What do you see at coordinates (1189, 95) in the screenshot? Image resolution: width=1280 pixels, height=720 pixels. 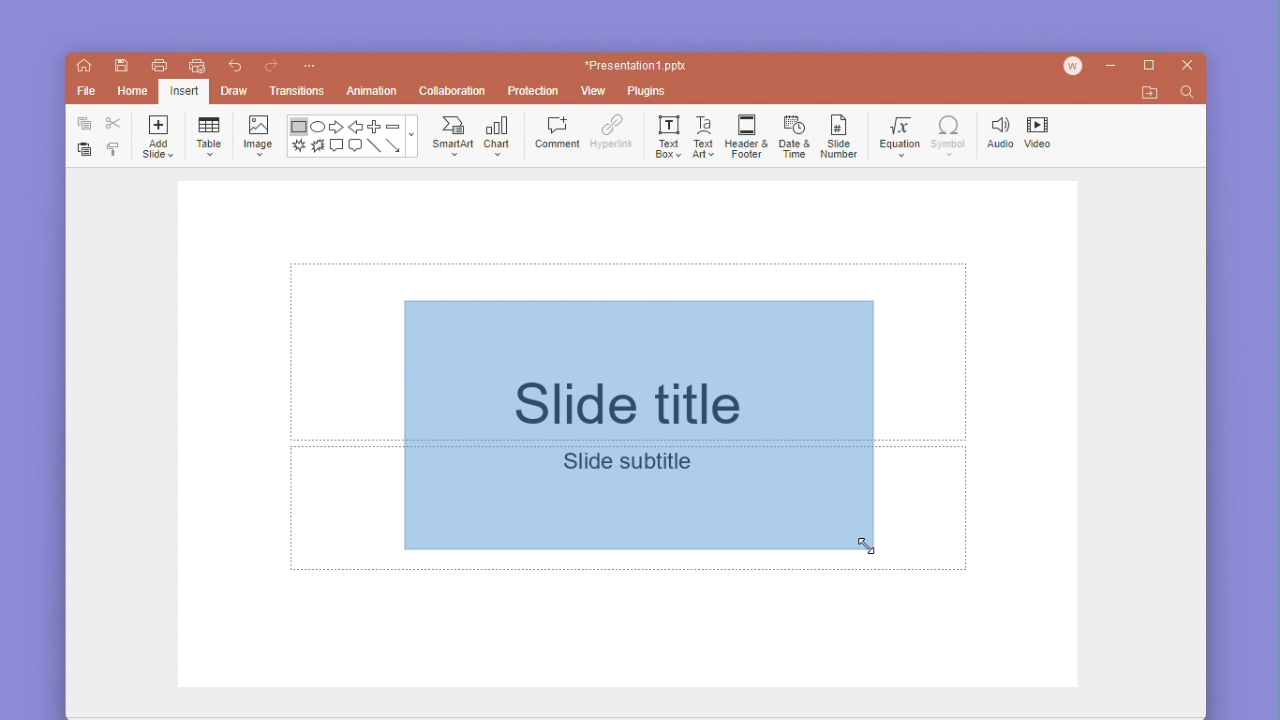 I see `find` at bounding box center [1189, 95].